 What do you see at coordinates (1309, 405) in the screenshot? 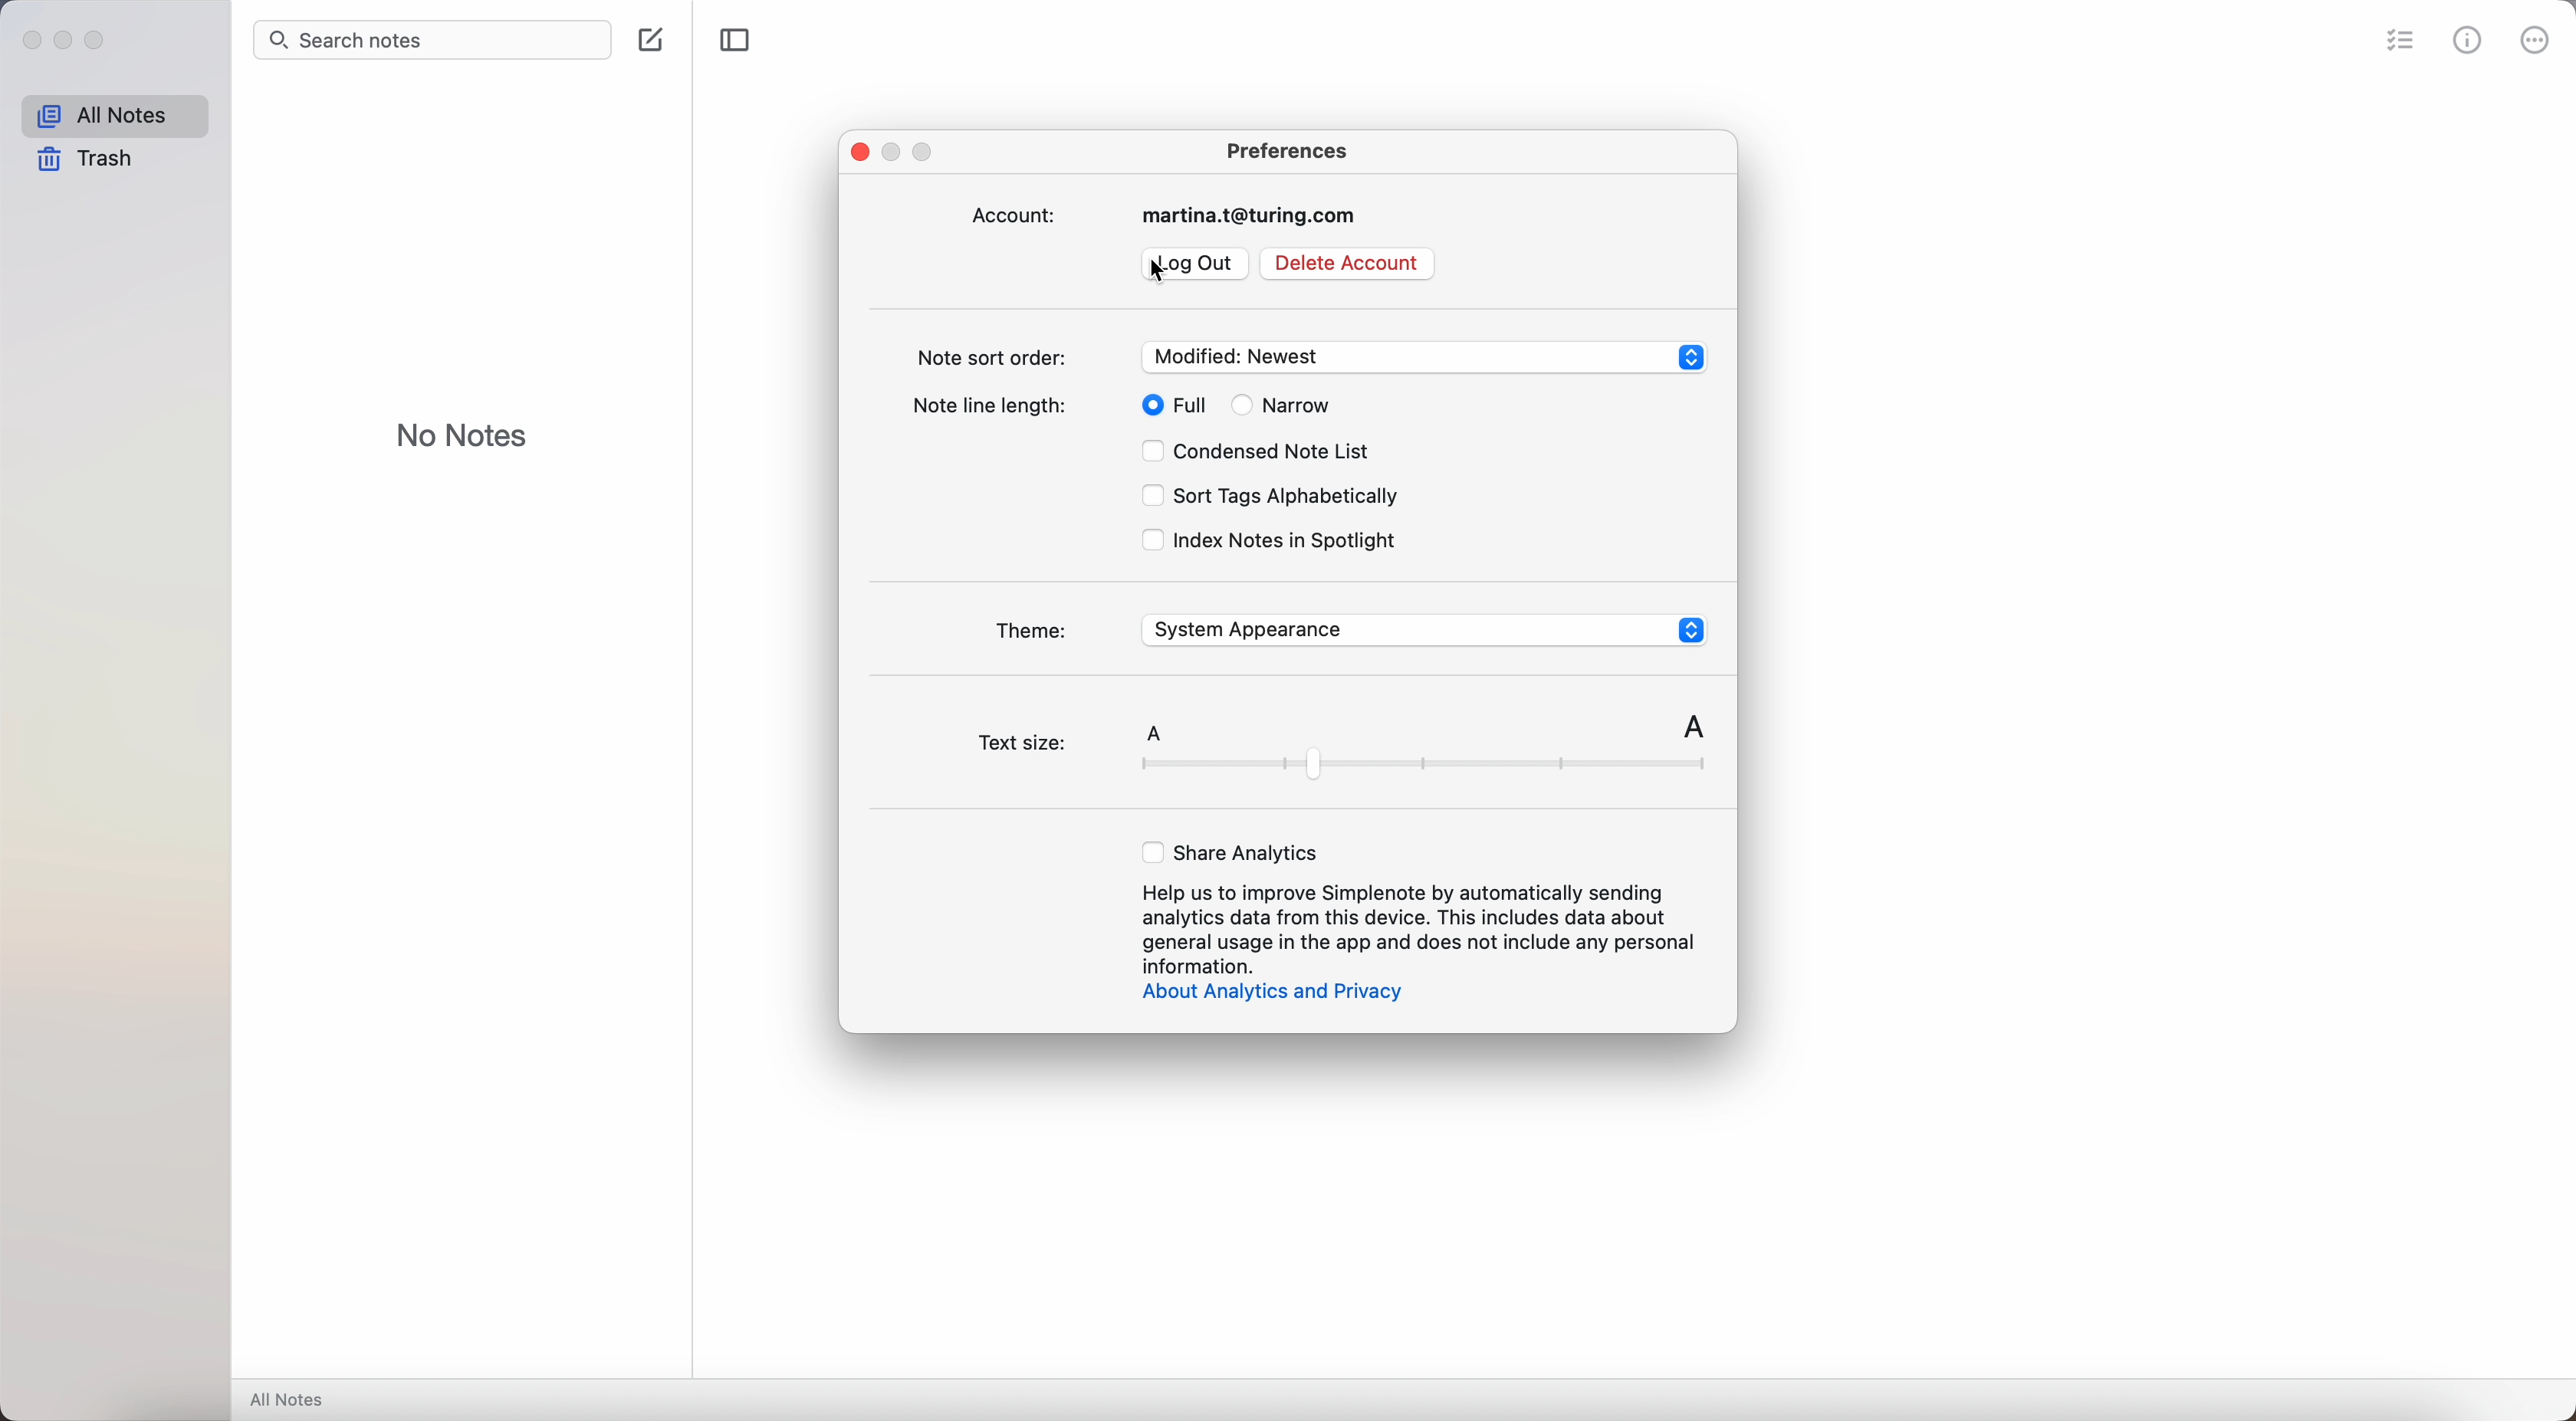
I see `narrow` at bounding box center [1309, 405].